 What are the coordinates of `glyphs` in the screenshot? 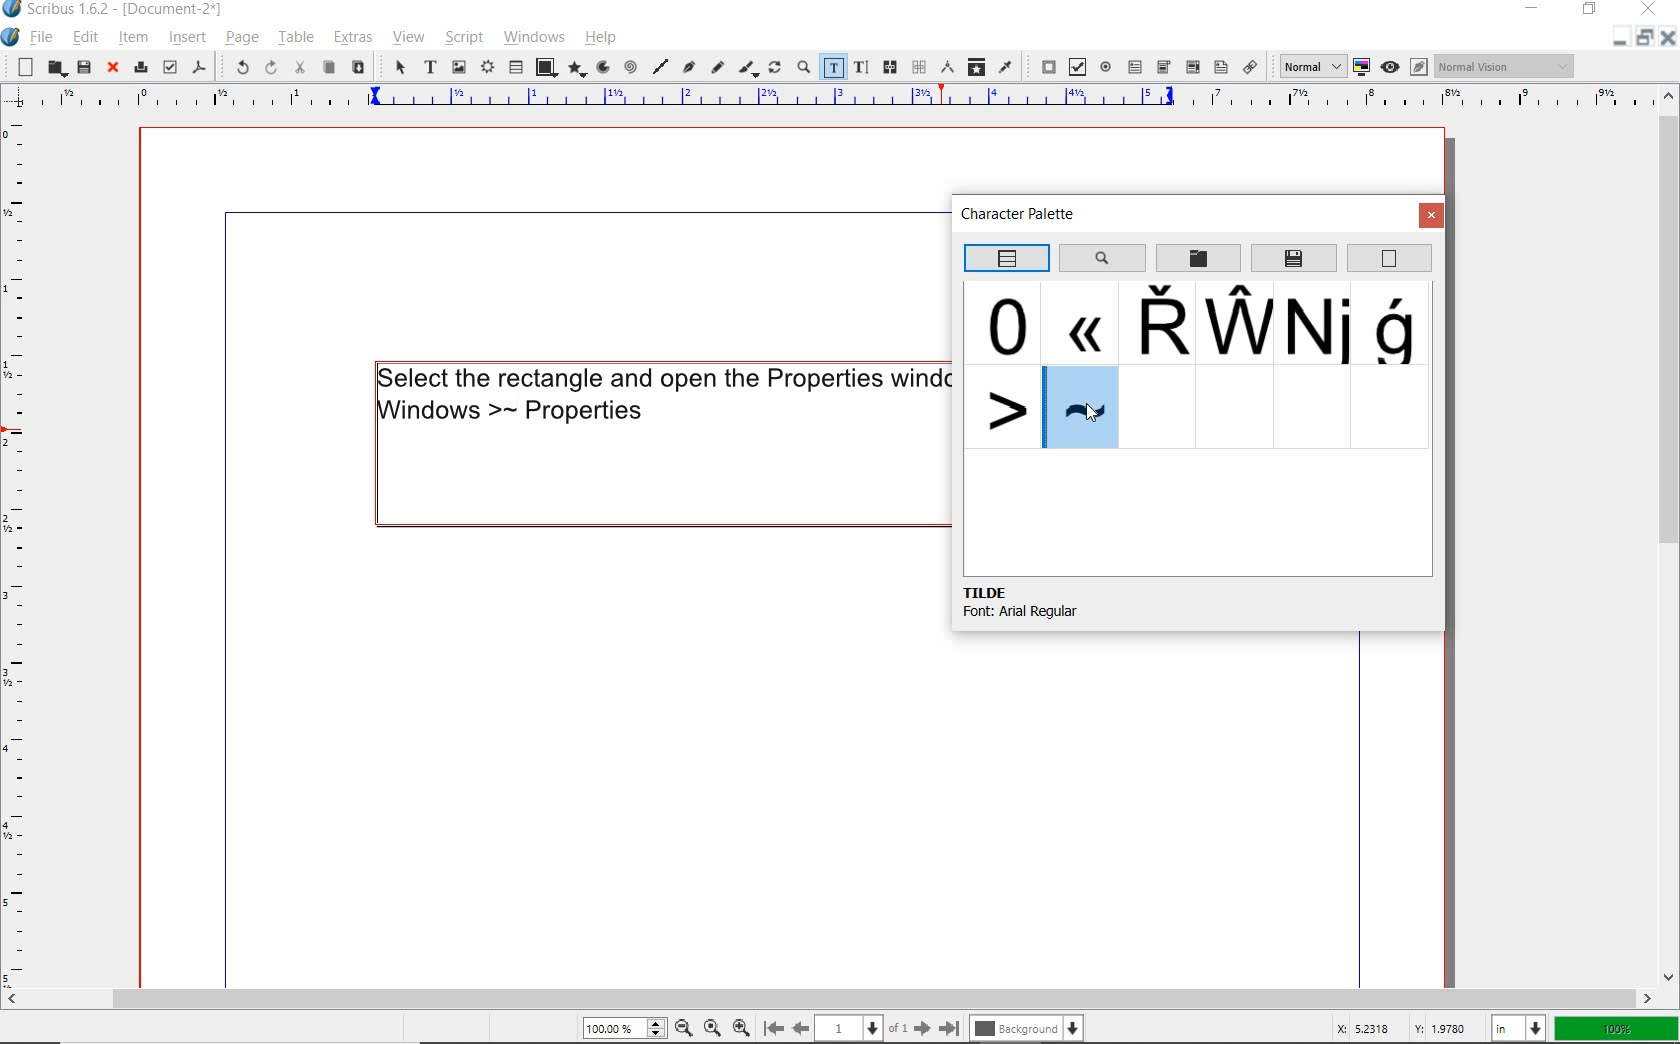 It's located at (1079, 321).